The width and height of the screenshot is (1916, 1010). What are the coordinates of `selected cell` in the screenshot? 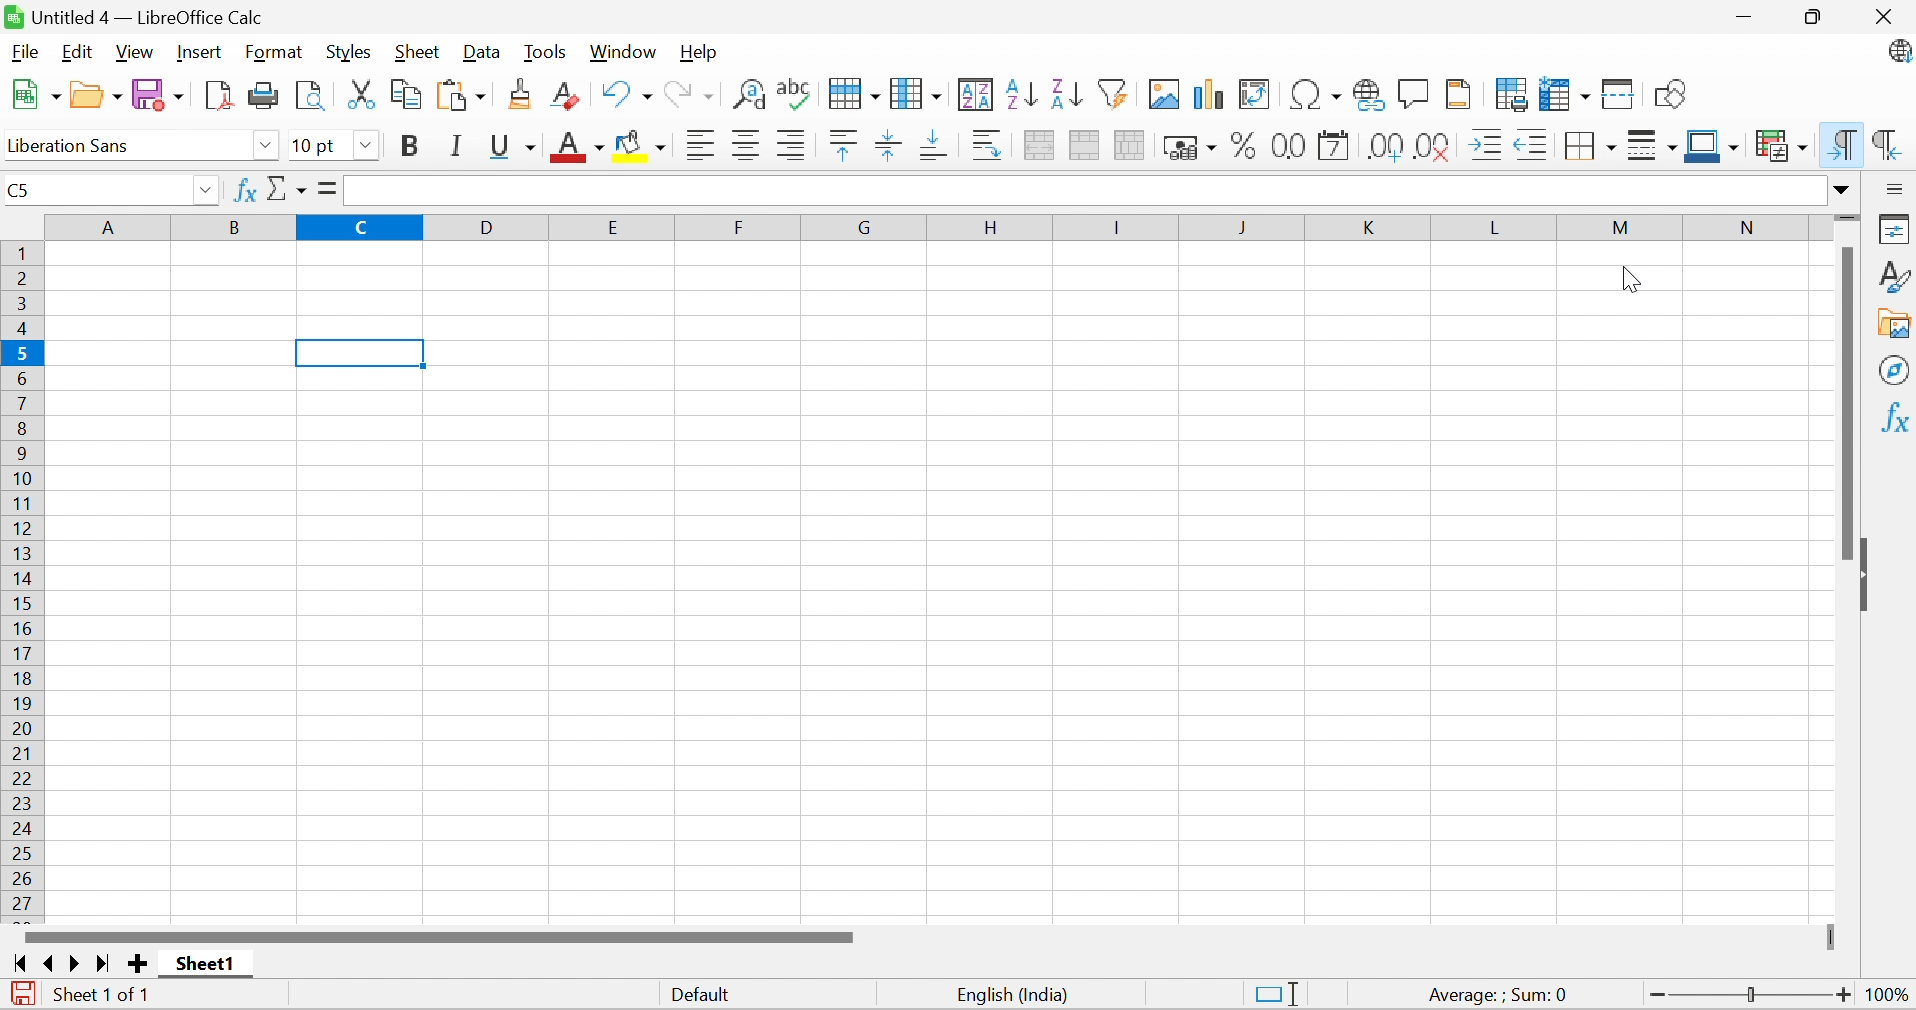 It's located at (361, 353).